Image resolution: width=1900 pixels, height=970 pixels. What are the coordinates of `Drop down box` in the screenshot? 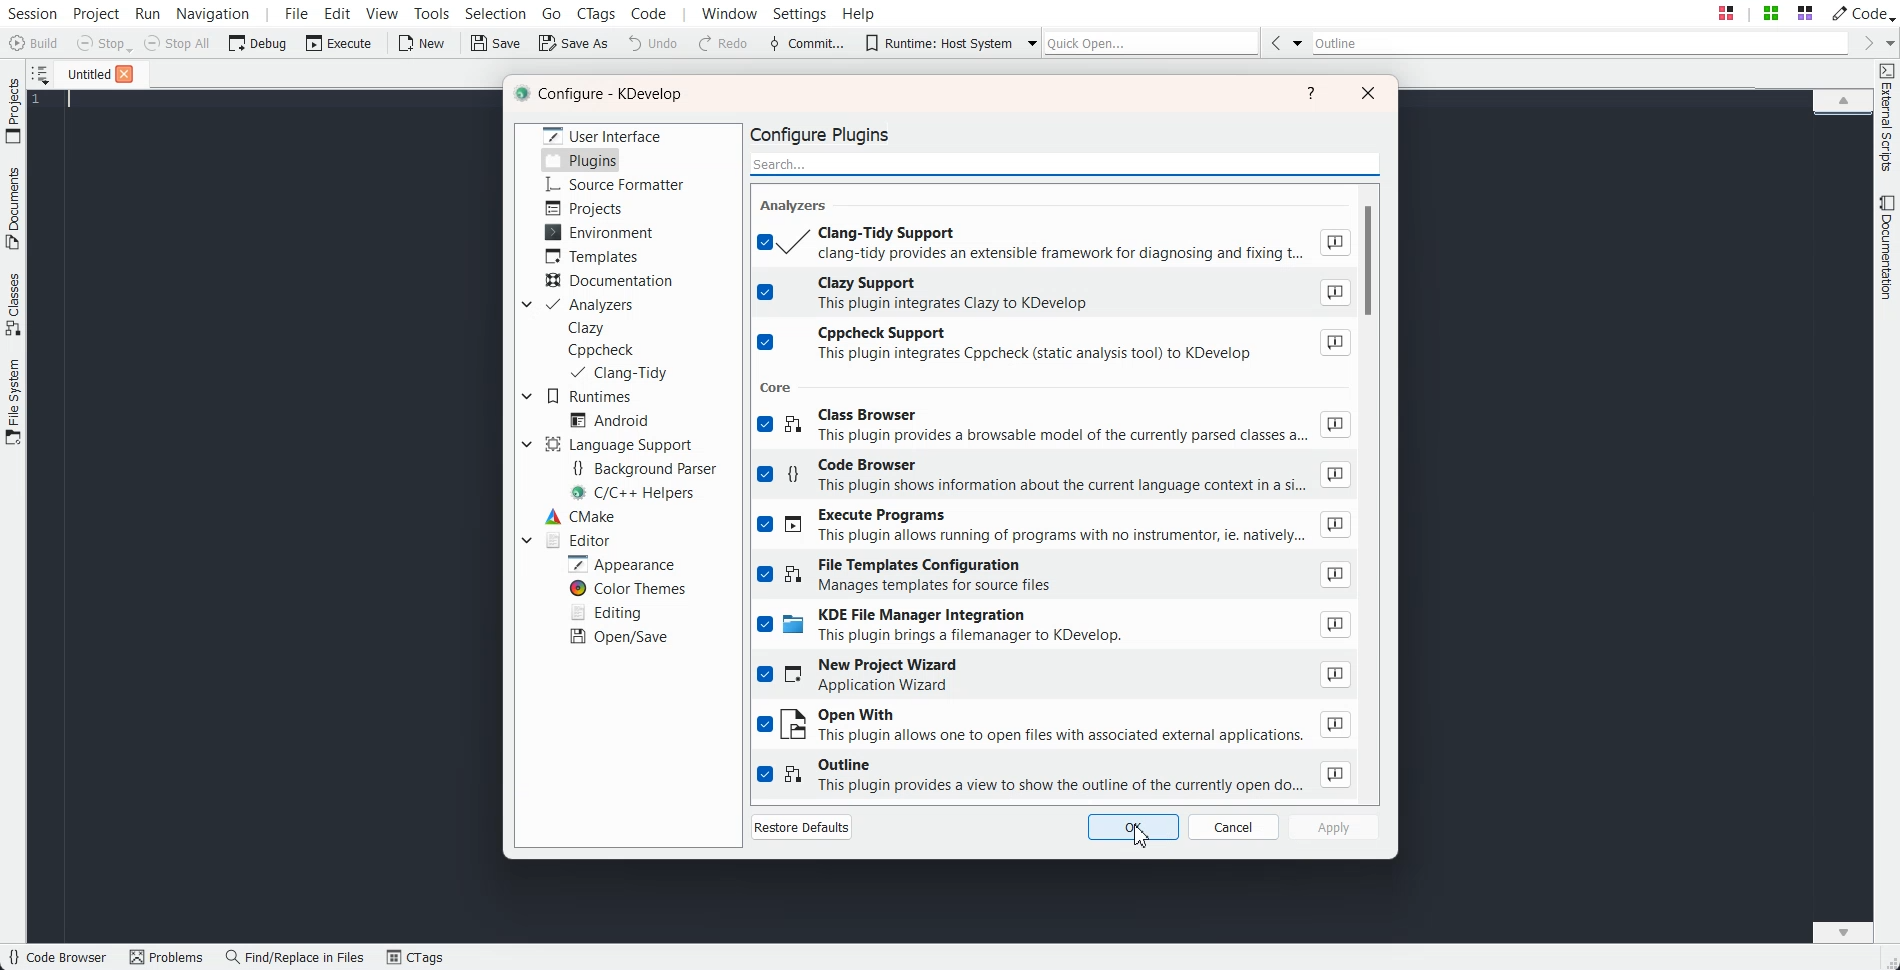 It's located at (527, 396).